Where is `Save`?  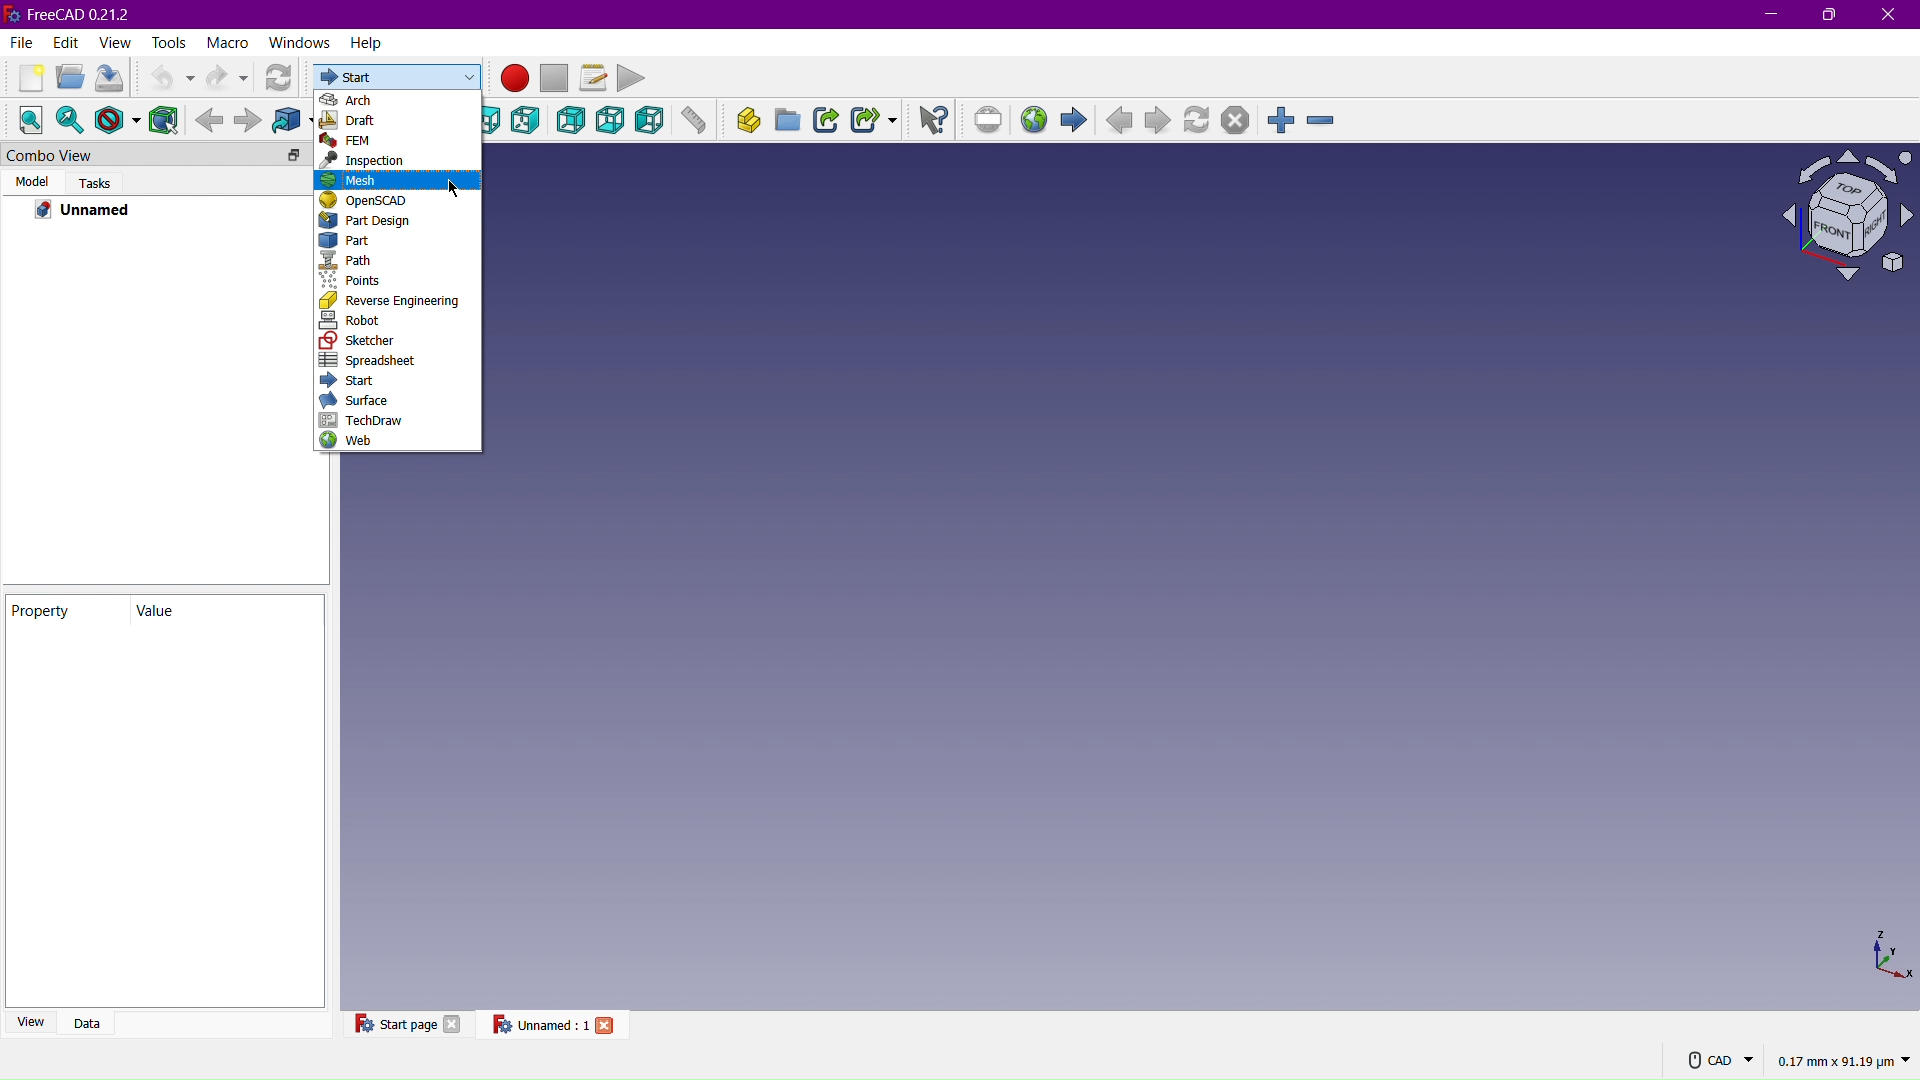 Save is located at coordinates (108, 79).